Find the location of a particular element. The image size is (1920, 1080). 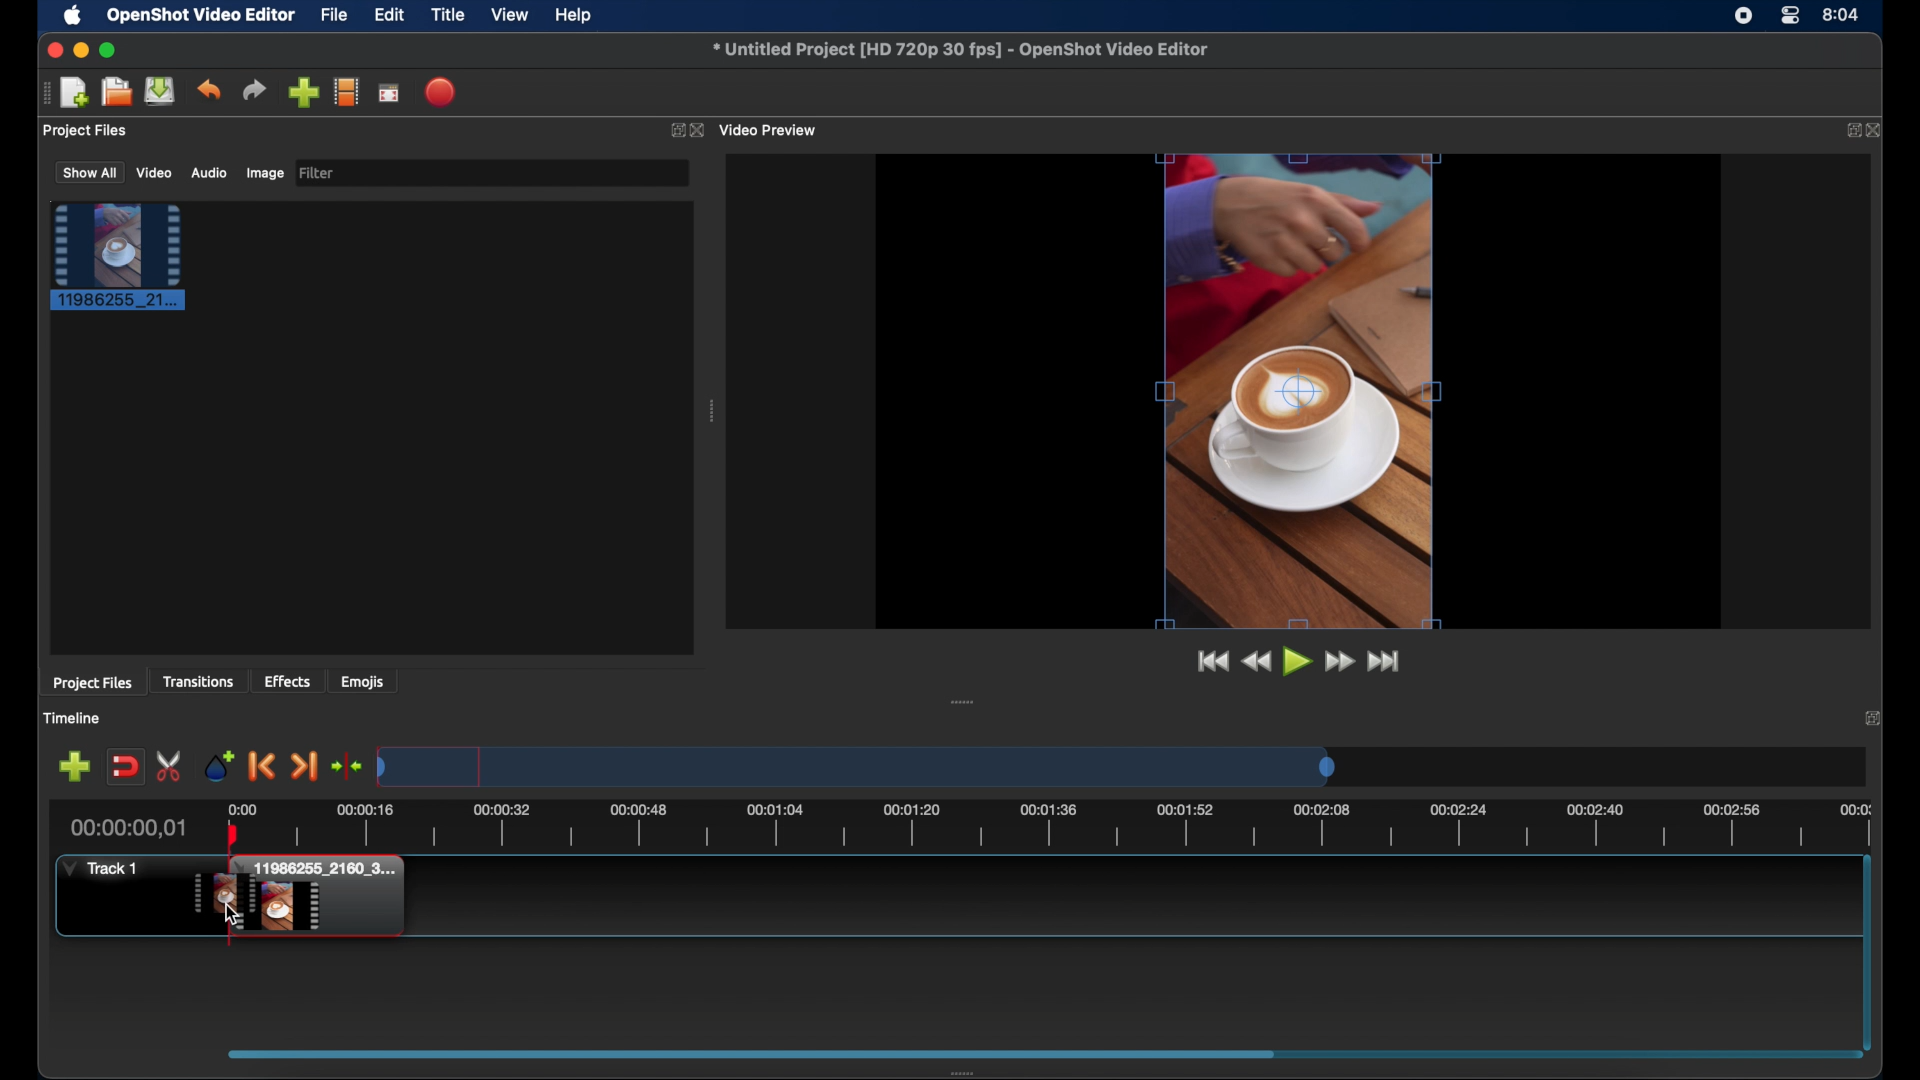

play  is located at coordinates (1295, 661).